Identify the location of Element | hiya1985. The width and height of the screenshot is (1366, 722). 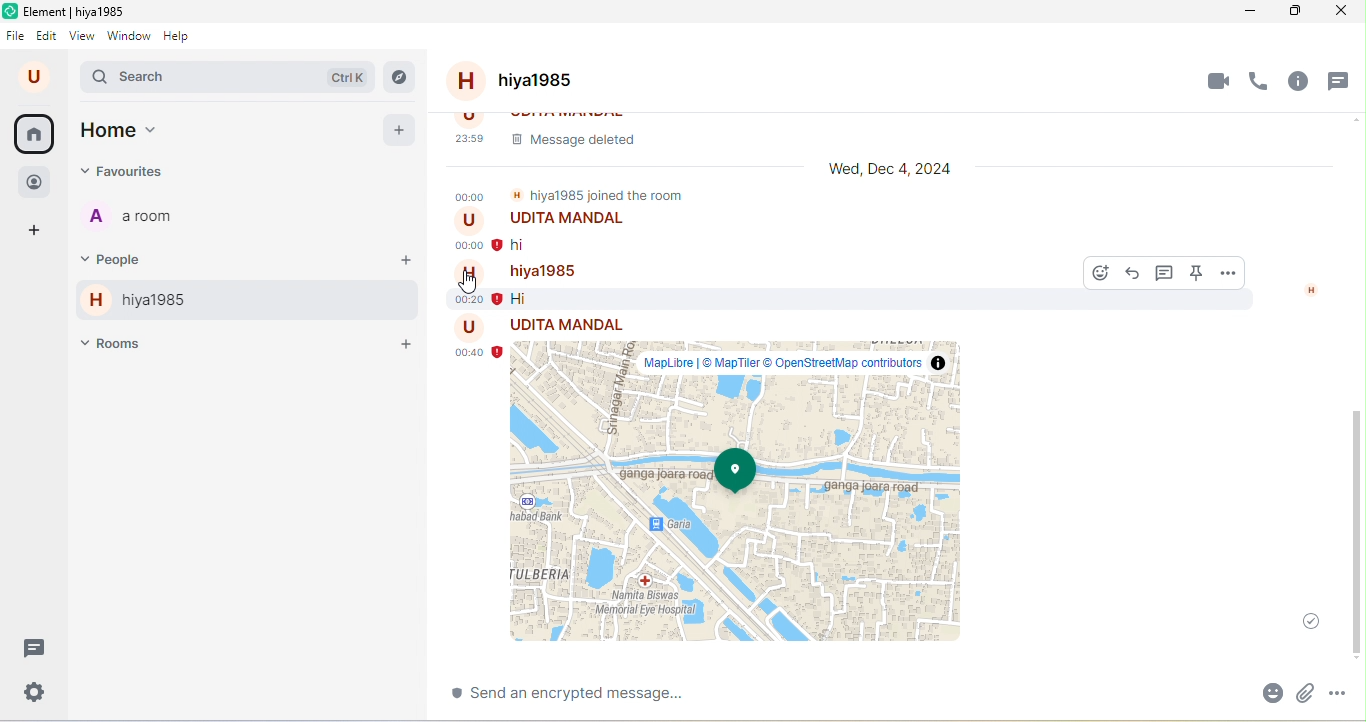
(69, 12).